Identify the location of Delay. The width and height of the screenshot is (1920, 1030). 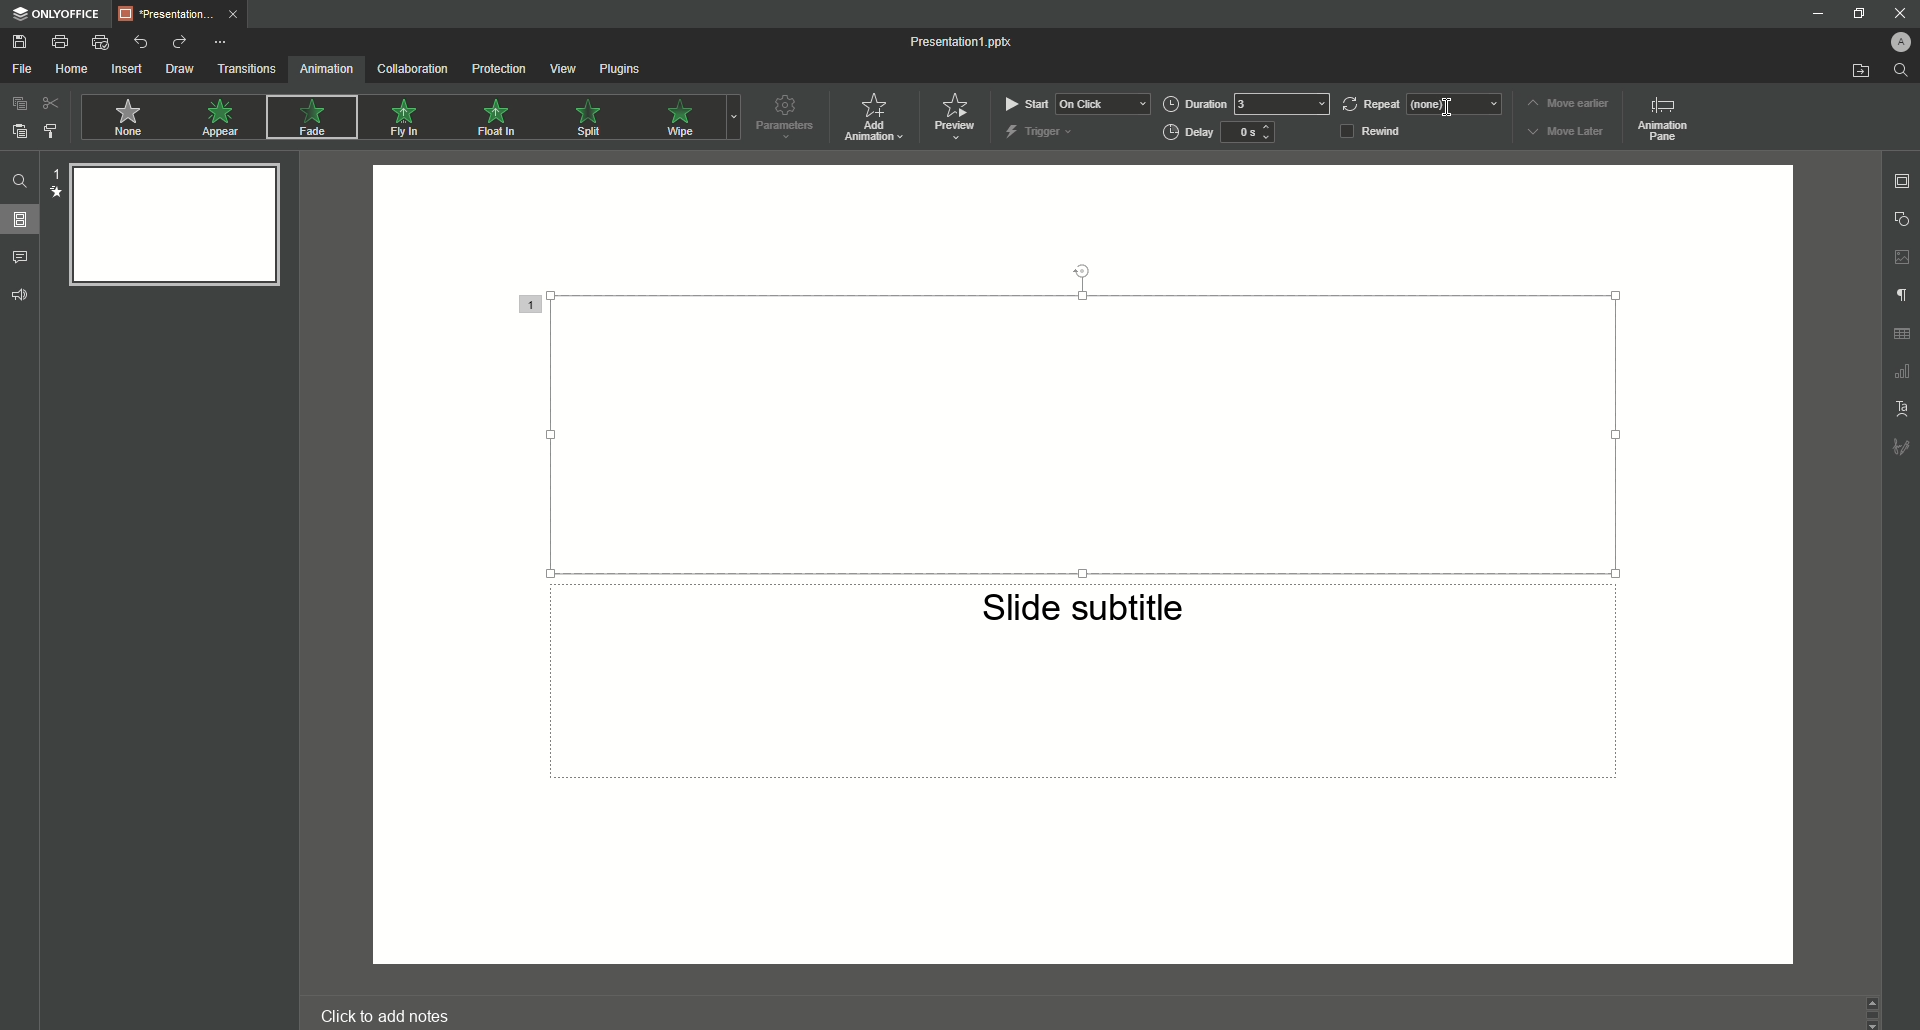
(1221, 133).